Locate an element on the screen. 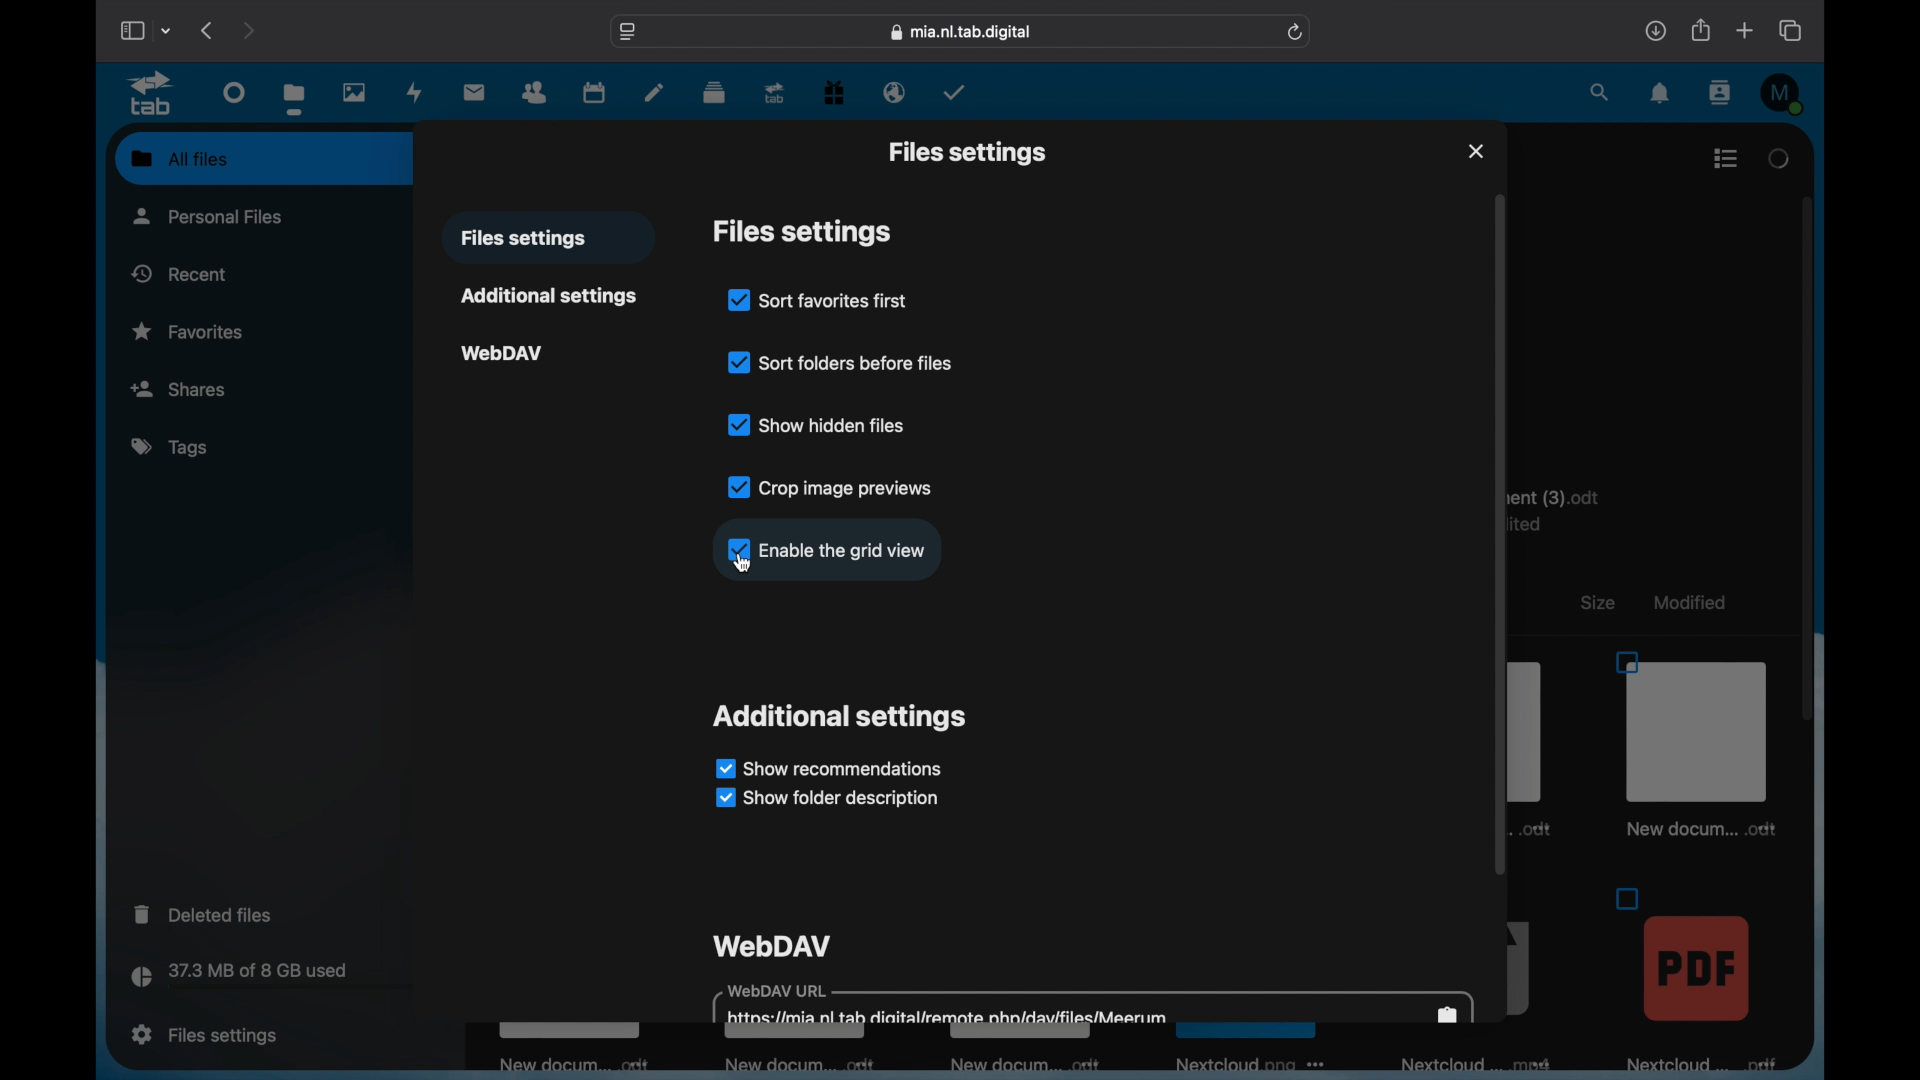  activity is located at coordinates (415, 92).